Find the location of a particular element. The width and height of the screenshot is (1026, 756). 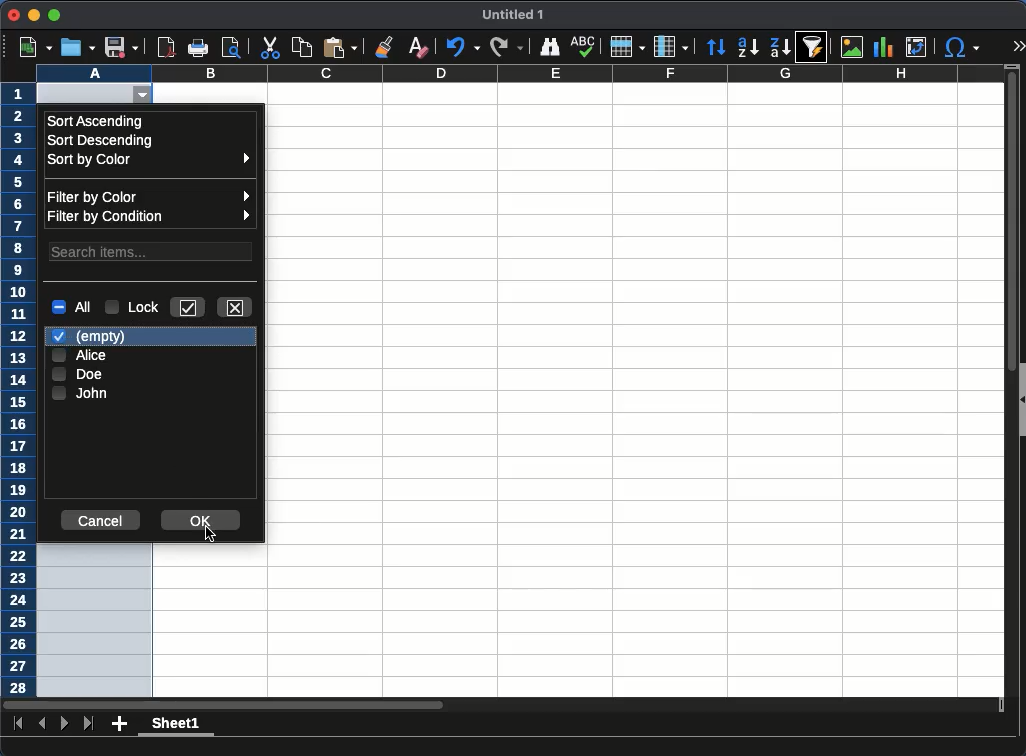

spell check is located at coordinates (585, 46).